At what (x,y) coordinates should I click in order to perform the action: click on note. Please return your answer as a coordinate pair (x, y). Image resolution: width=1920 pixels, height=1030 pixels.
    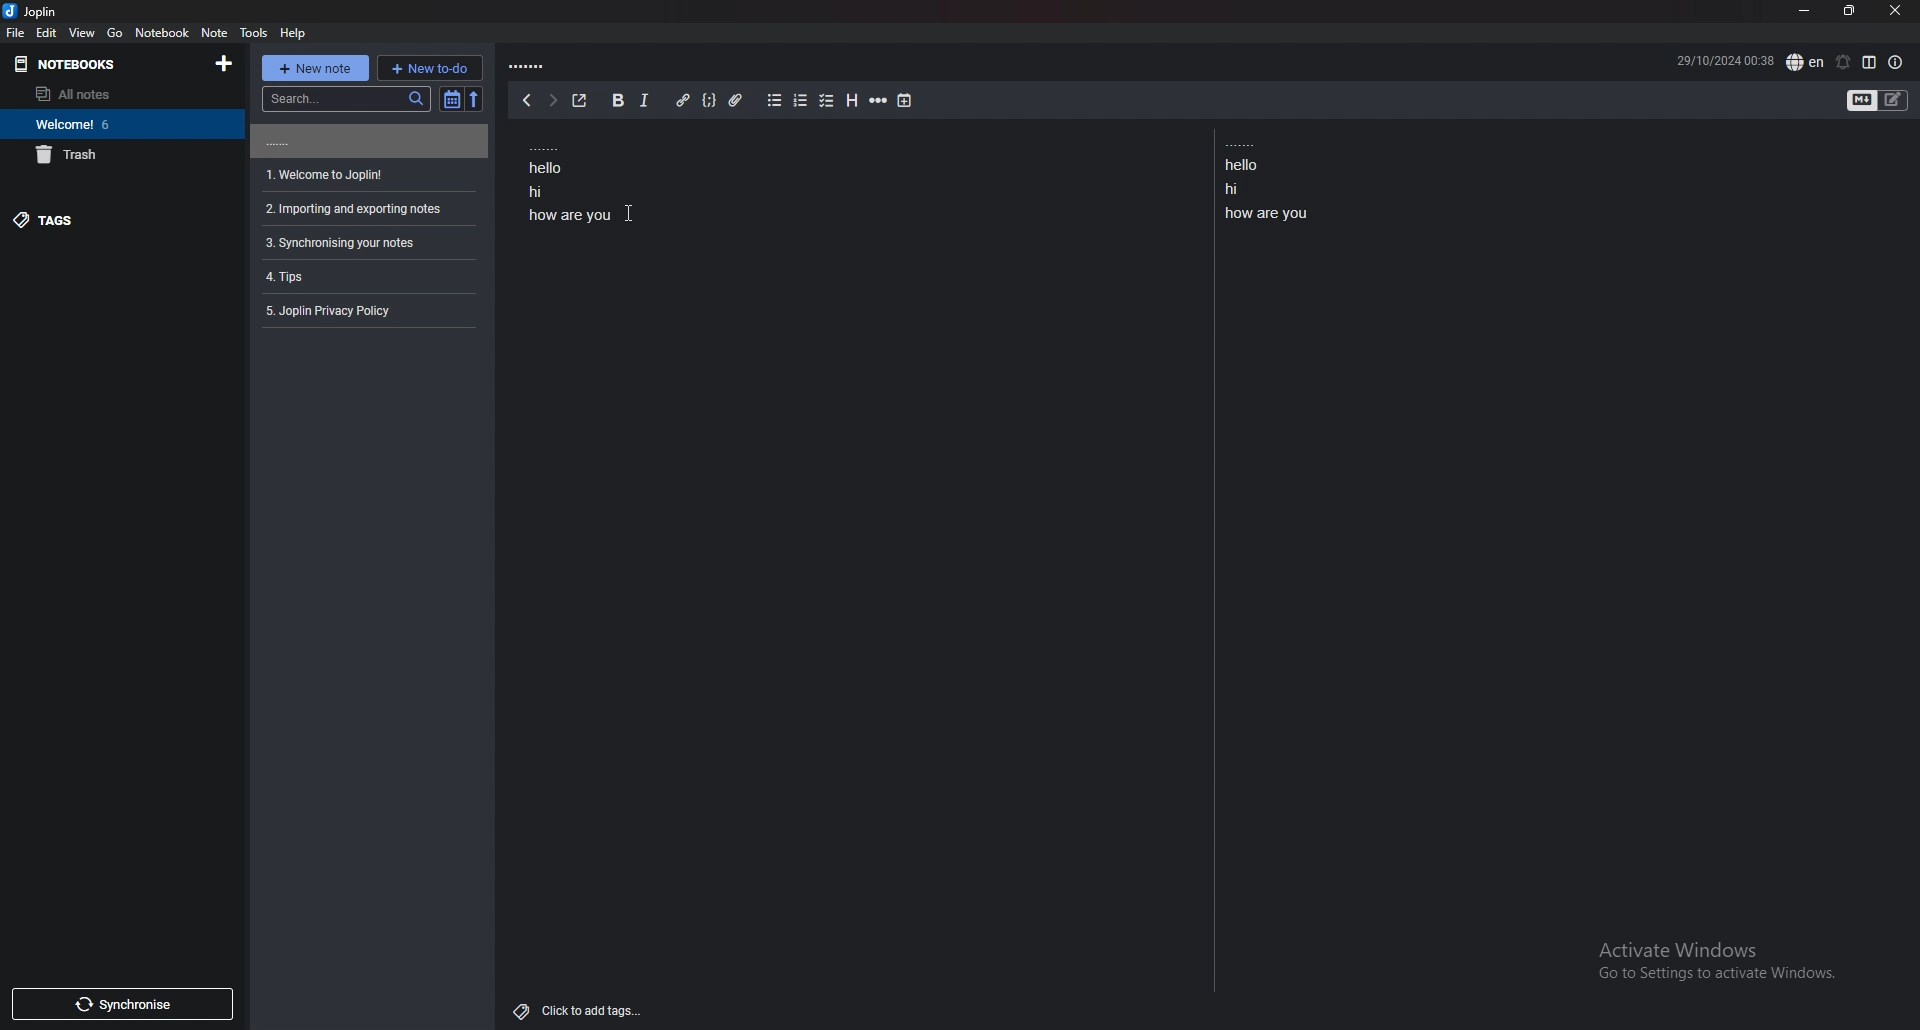
    Looking at the image, I should click on (365, 276).